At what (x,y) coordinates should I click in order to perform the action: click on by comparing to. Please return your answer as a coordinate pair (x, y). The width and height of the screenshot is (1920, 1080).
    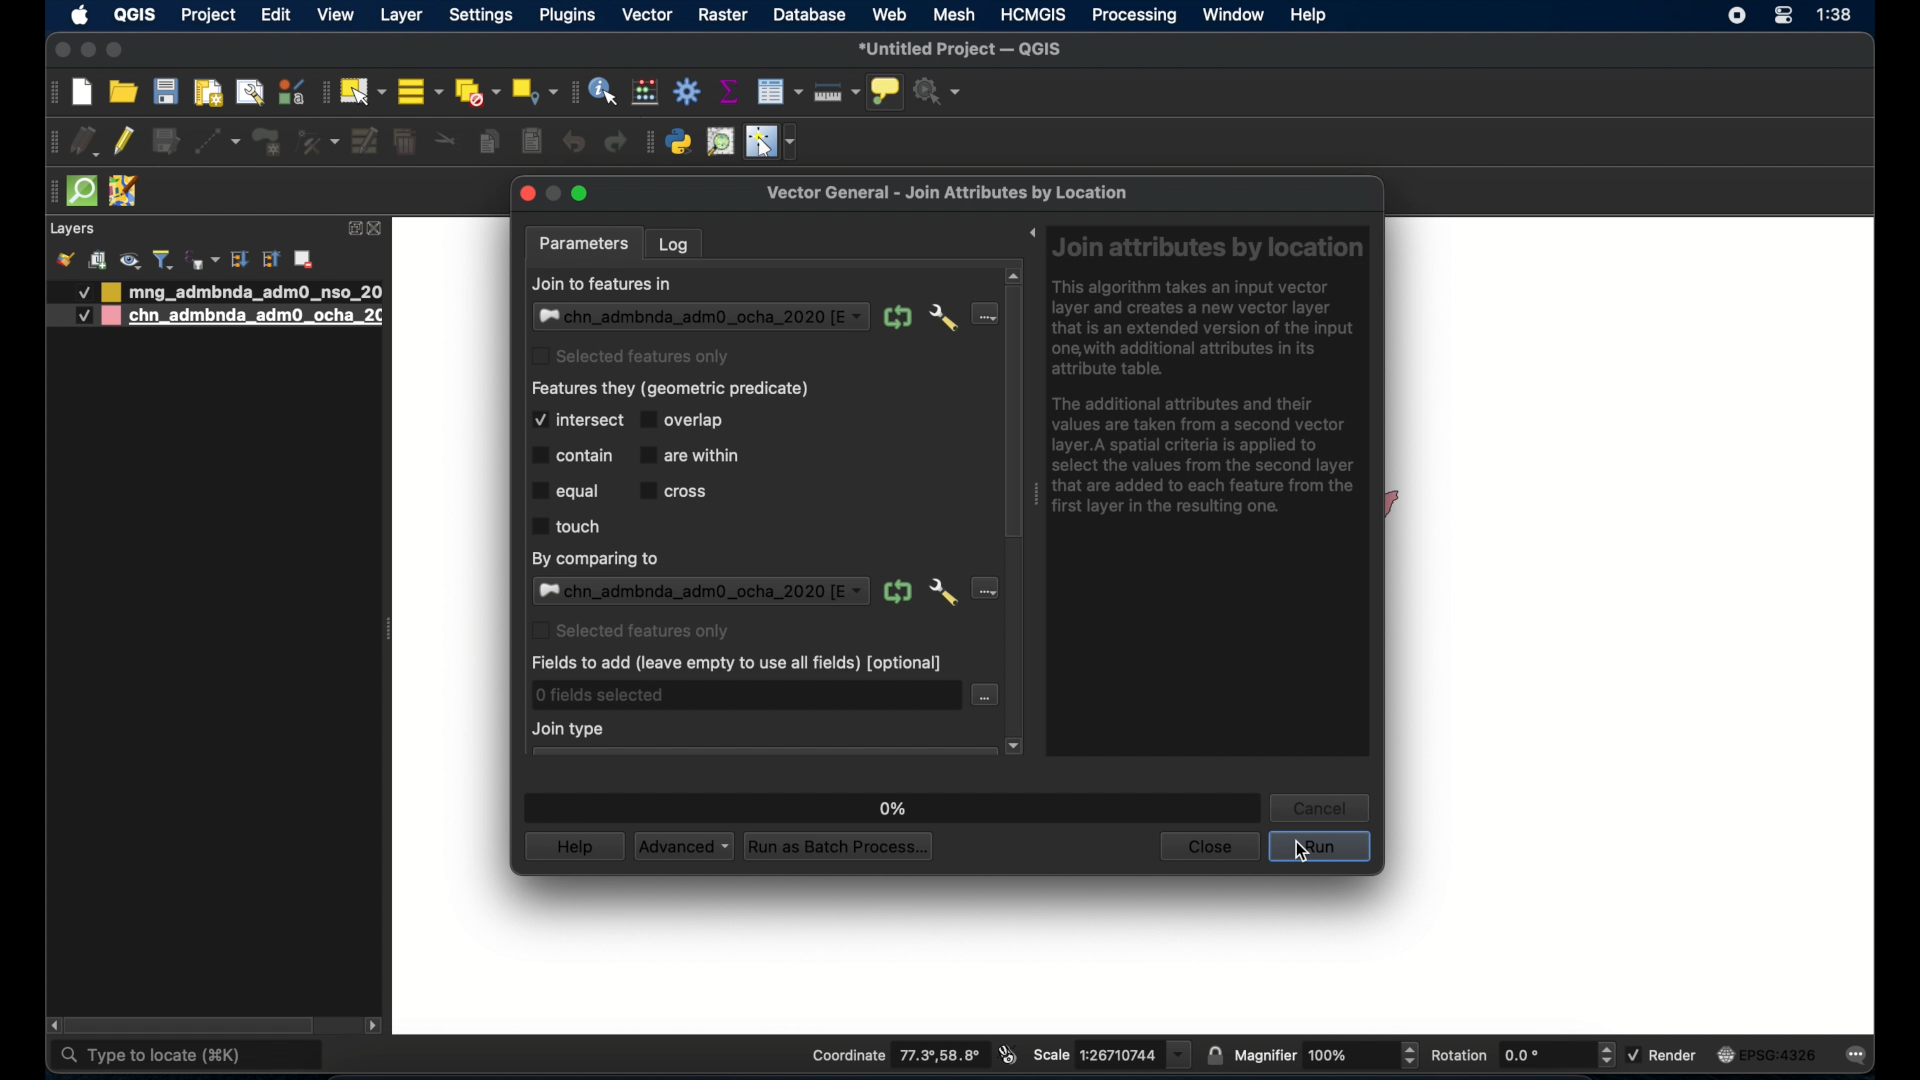
    Looking at the image, I should click on (599, 559).